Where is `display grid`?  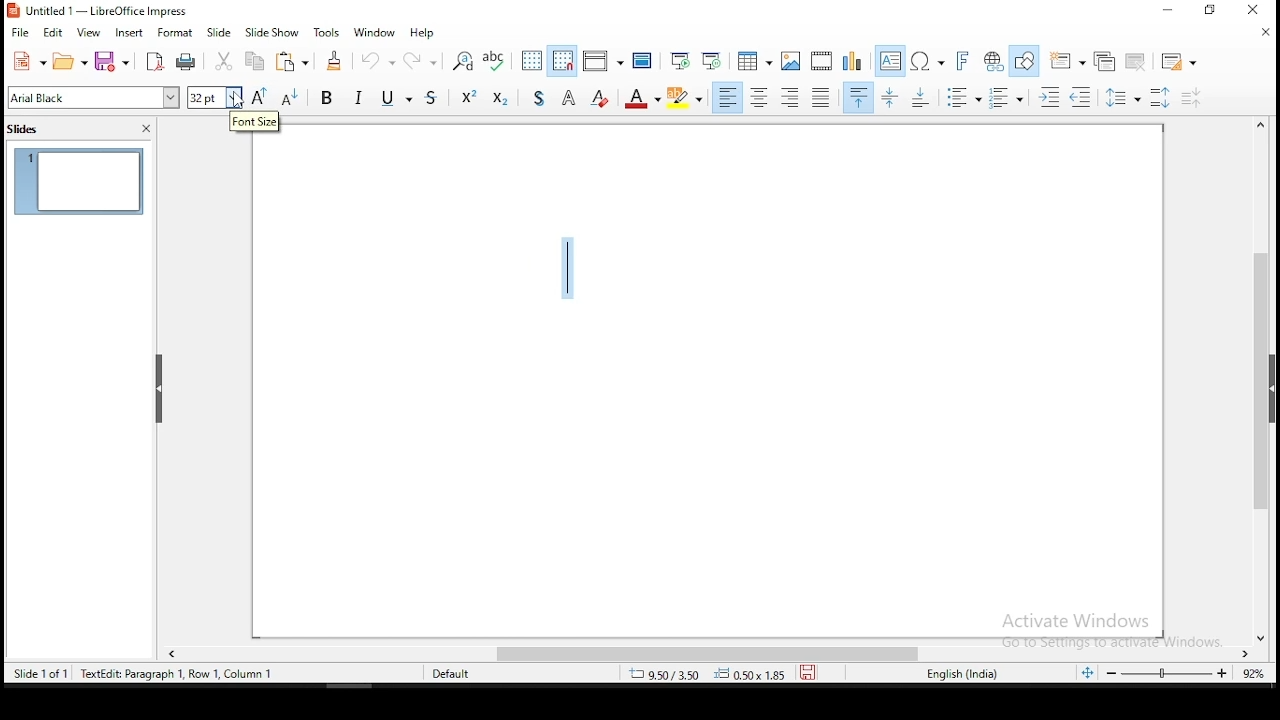 display grid is located at coordinates (533, 61).